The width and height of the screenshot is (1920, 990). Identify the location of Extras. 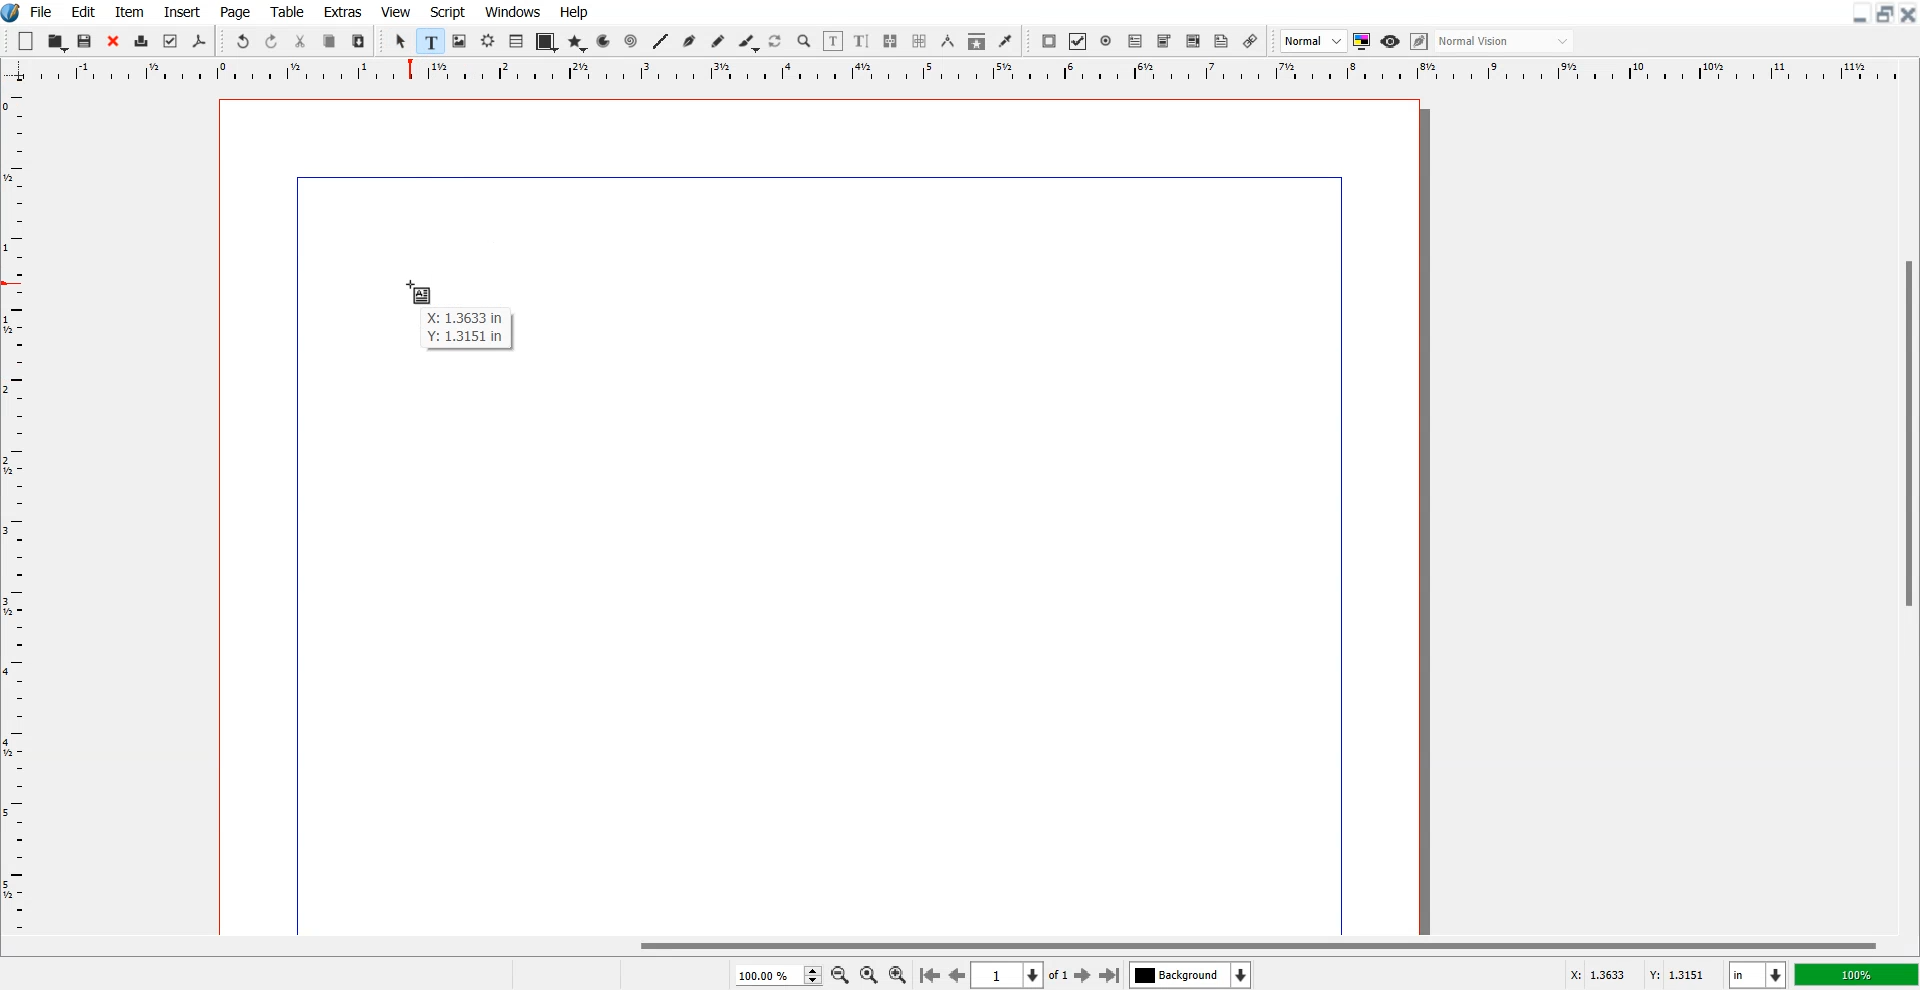
(343, 11).